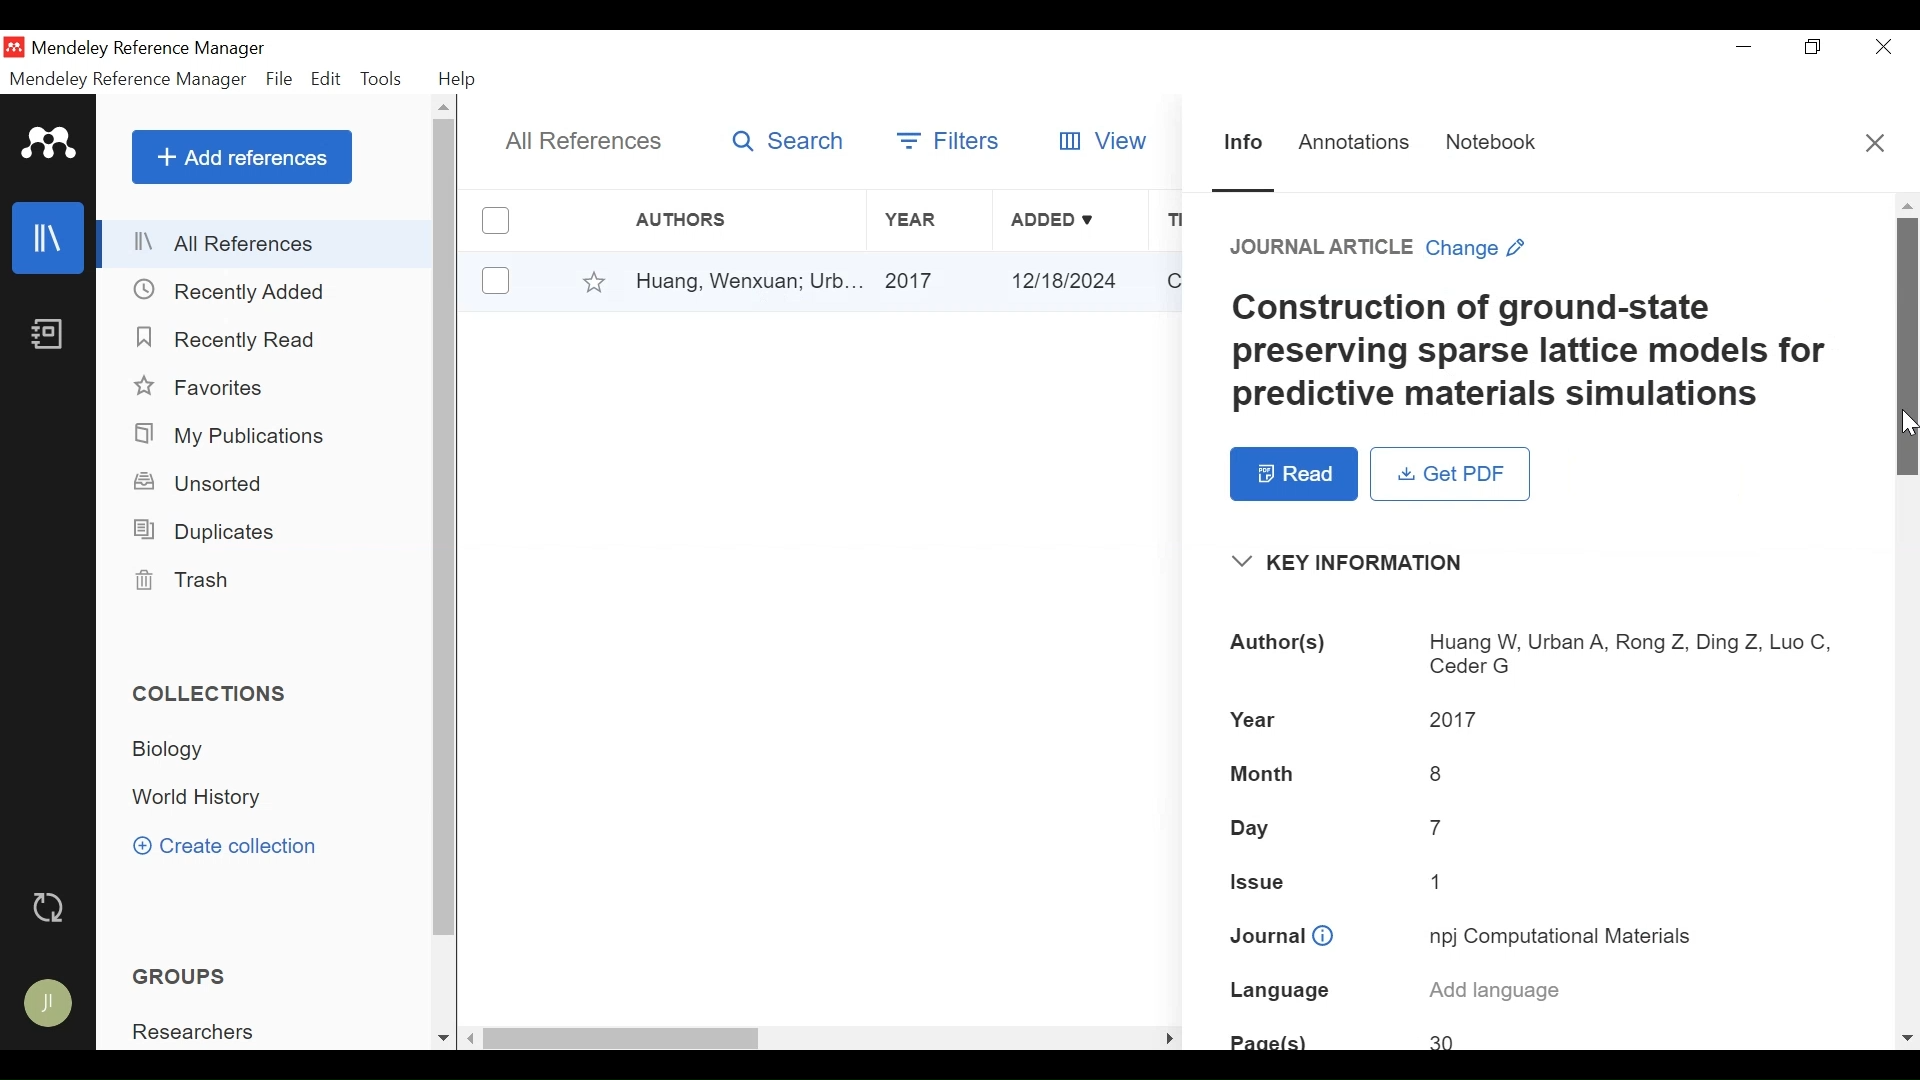 This screenshot has height=1080, width=1920. I want to click on Read, so click(1293, 475).